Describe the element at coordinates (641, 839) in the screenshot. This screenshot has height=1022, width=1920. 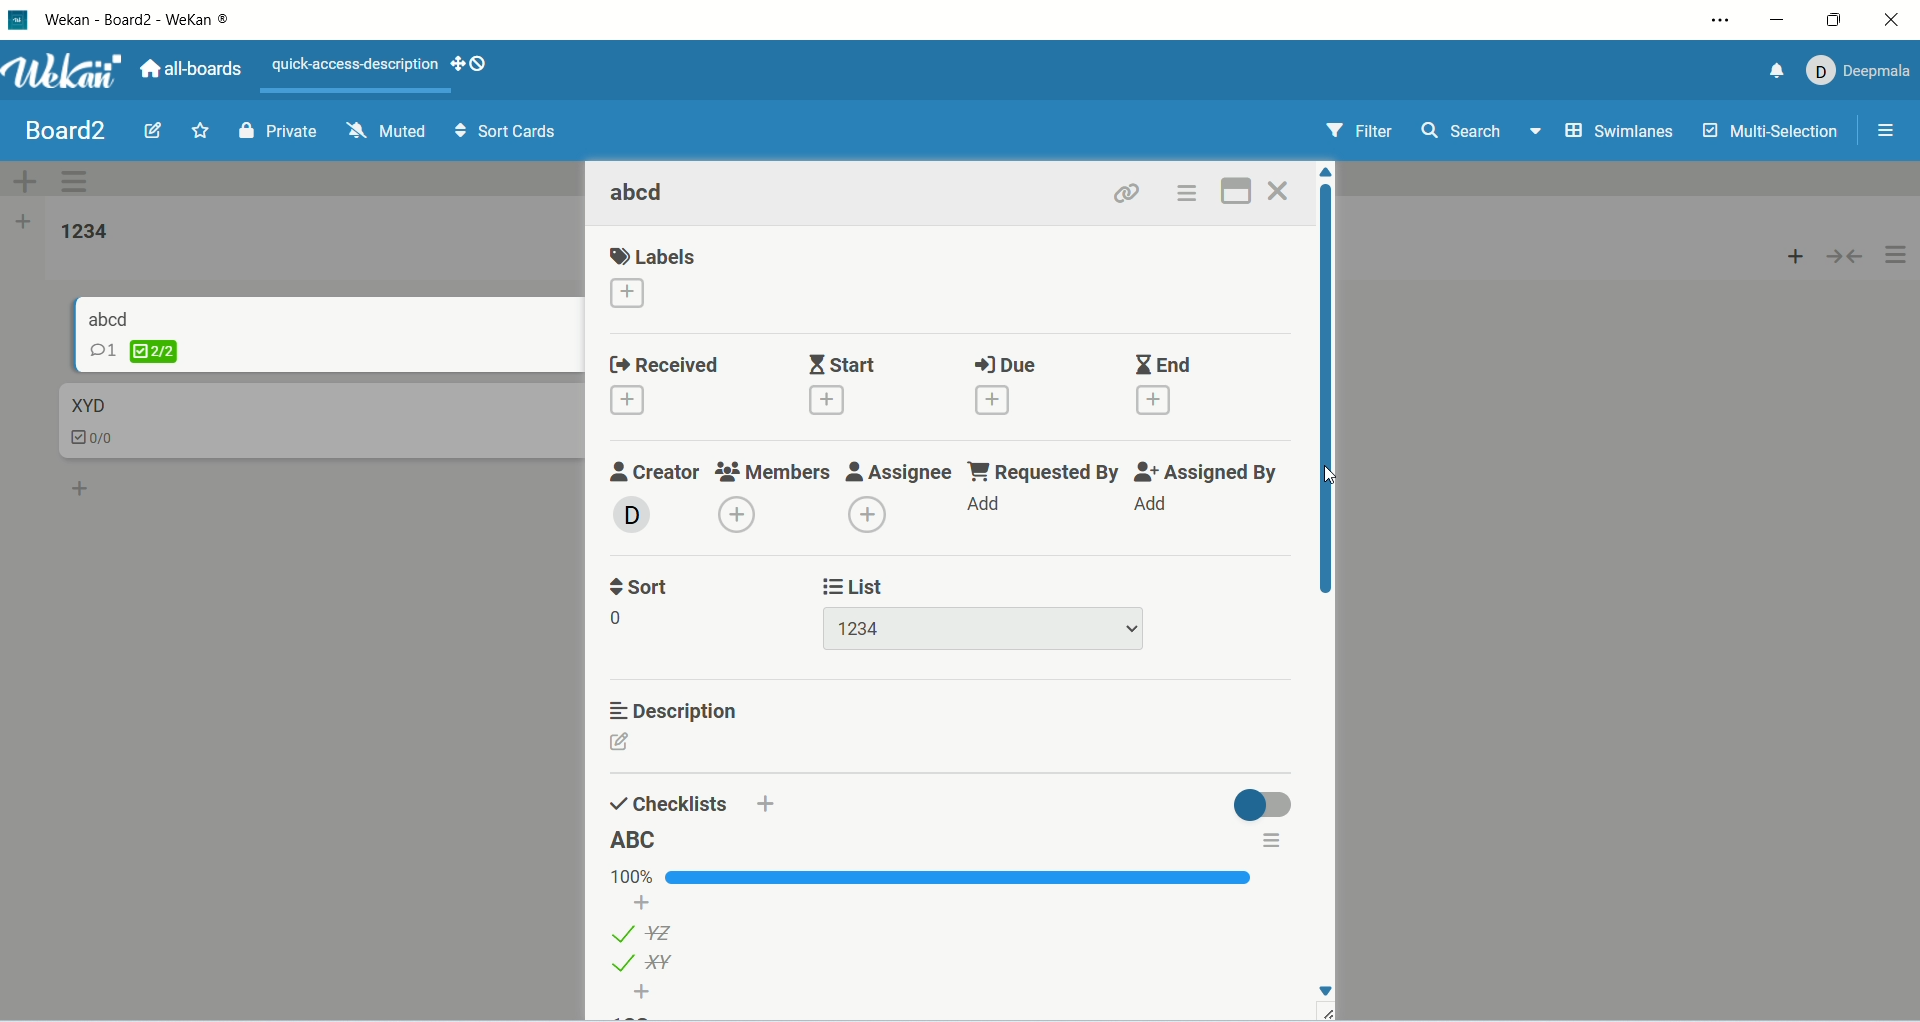
I see `list title` at that location.